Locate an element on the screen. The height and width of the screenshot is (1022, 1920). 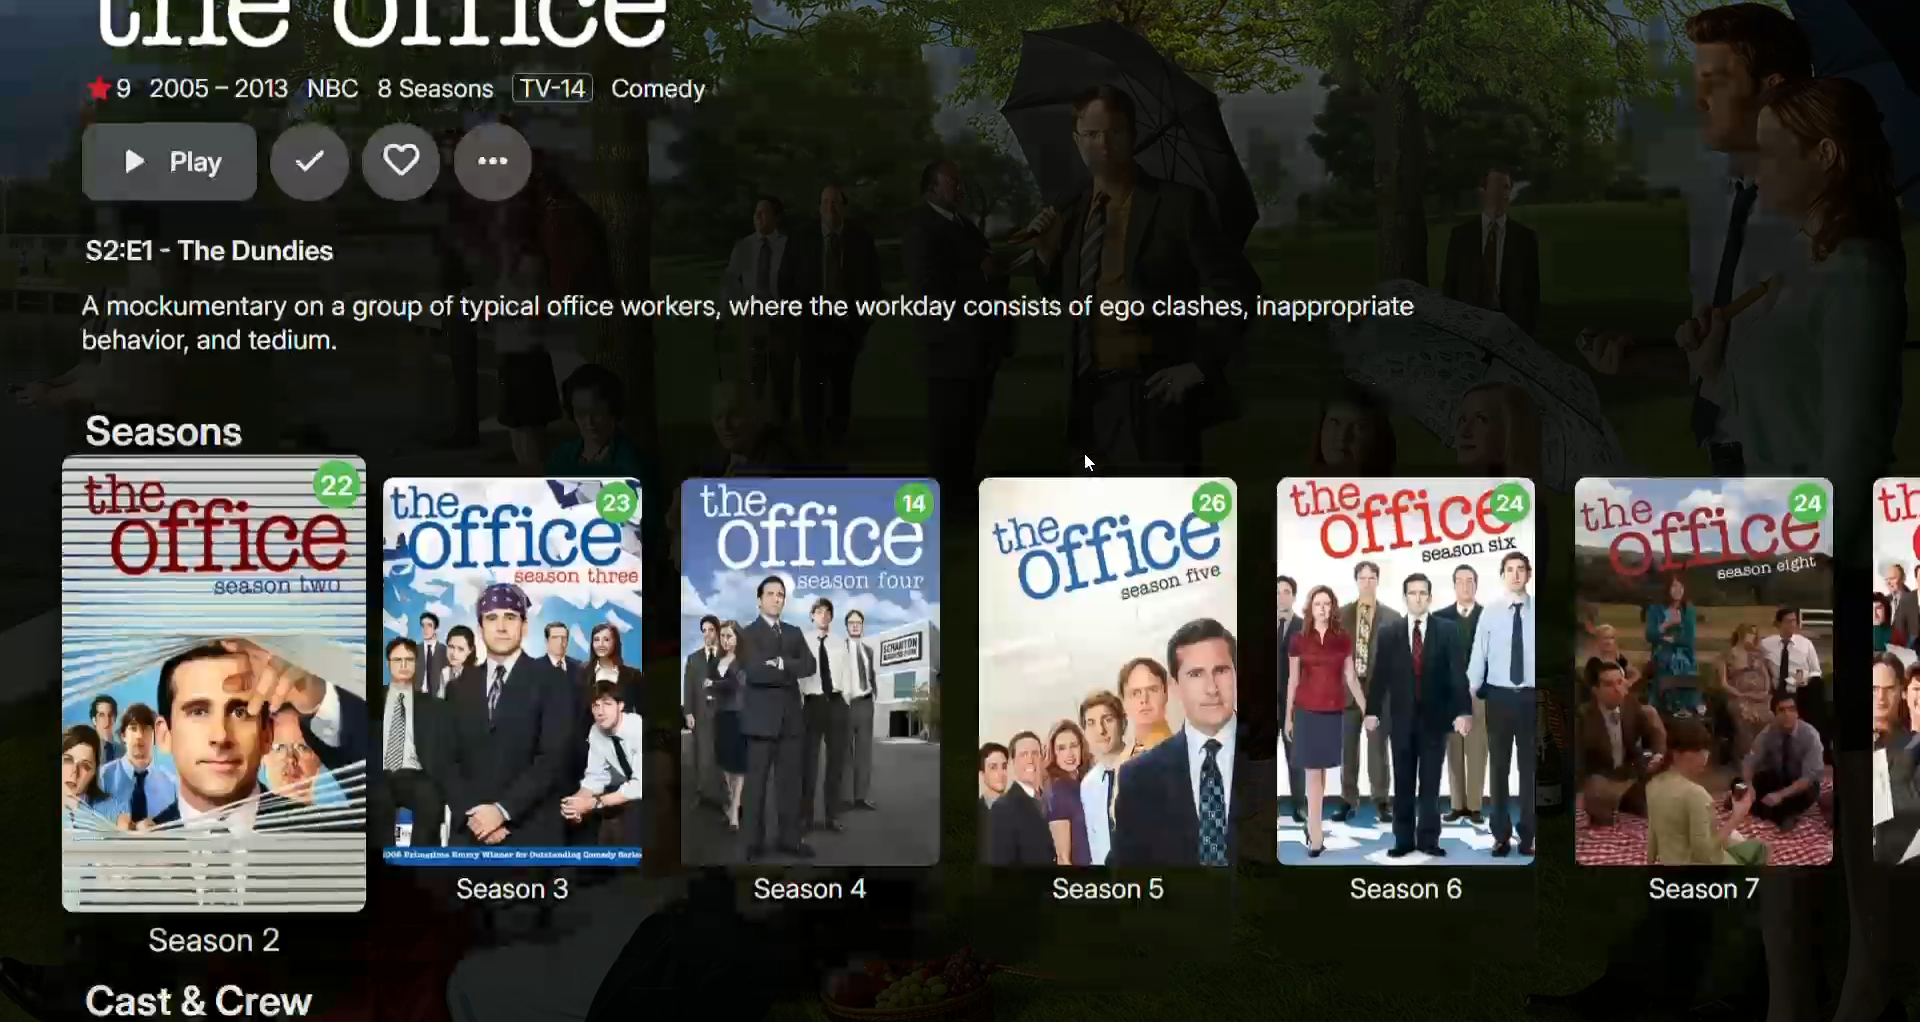
The Office description is located at coordinates (743, 332).